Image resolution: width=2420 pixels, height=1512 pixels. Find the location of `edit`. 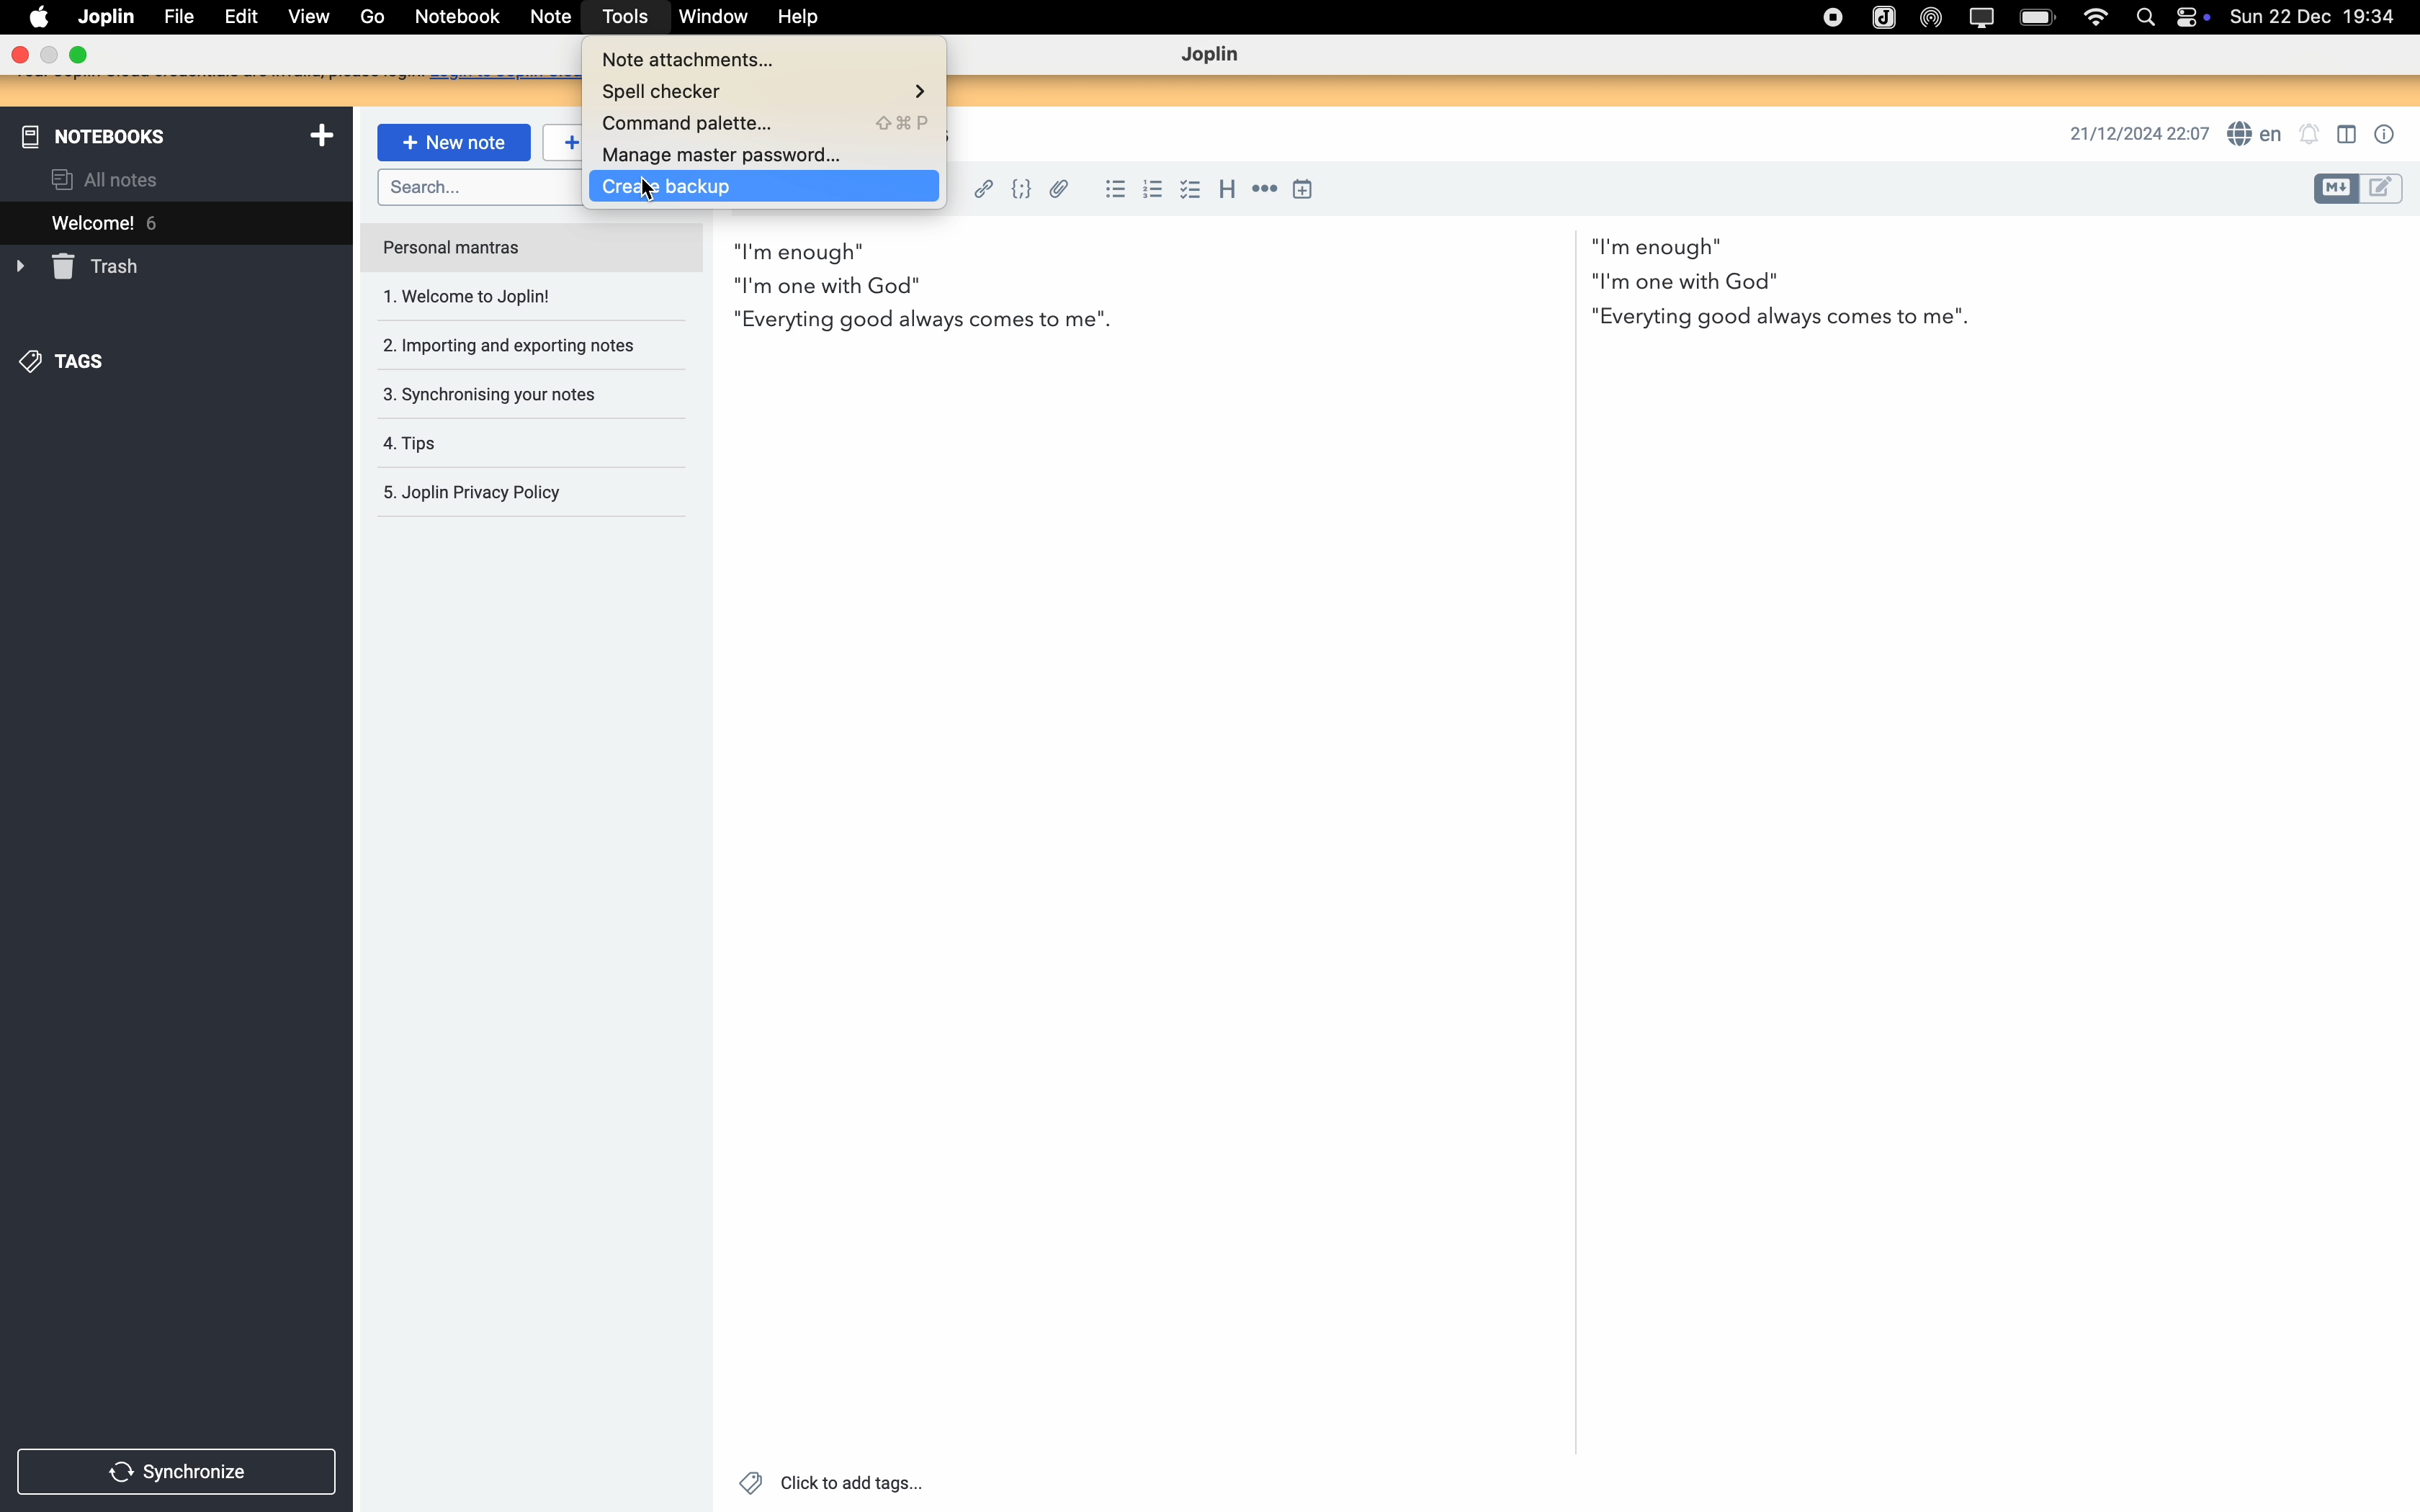

edit is located at coordinates (240, 16).